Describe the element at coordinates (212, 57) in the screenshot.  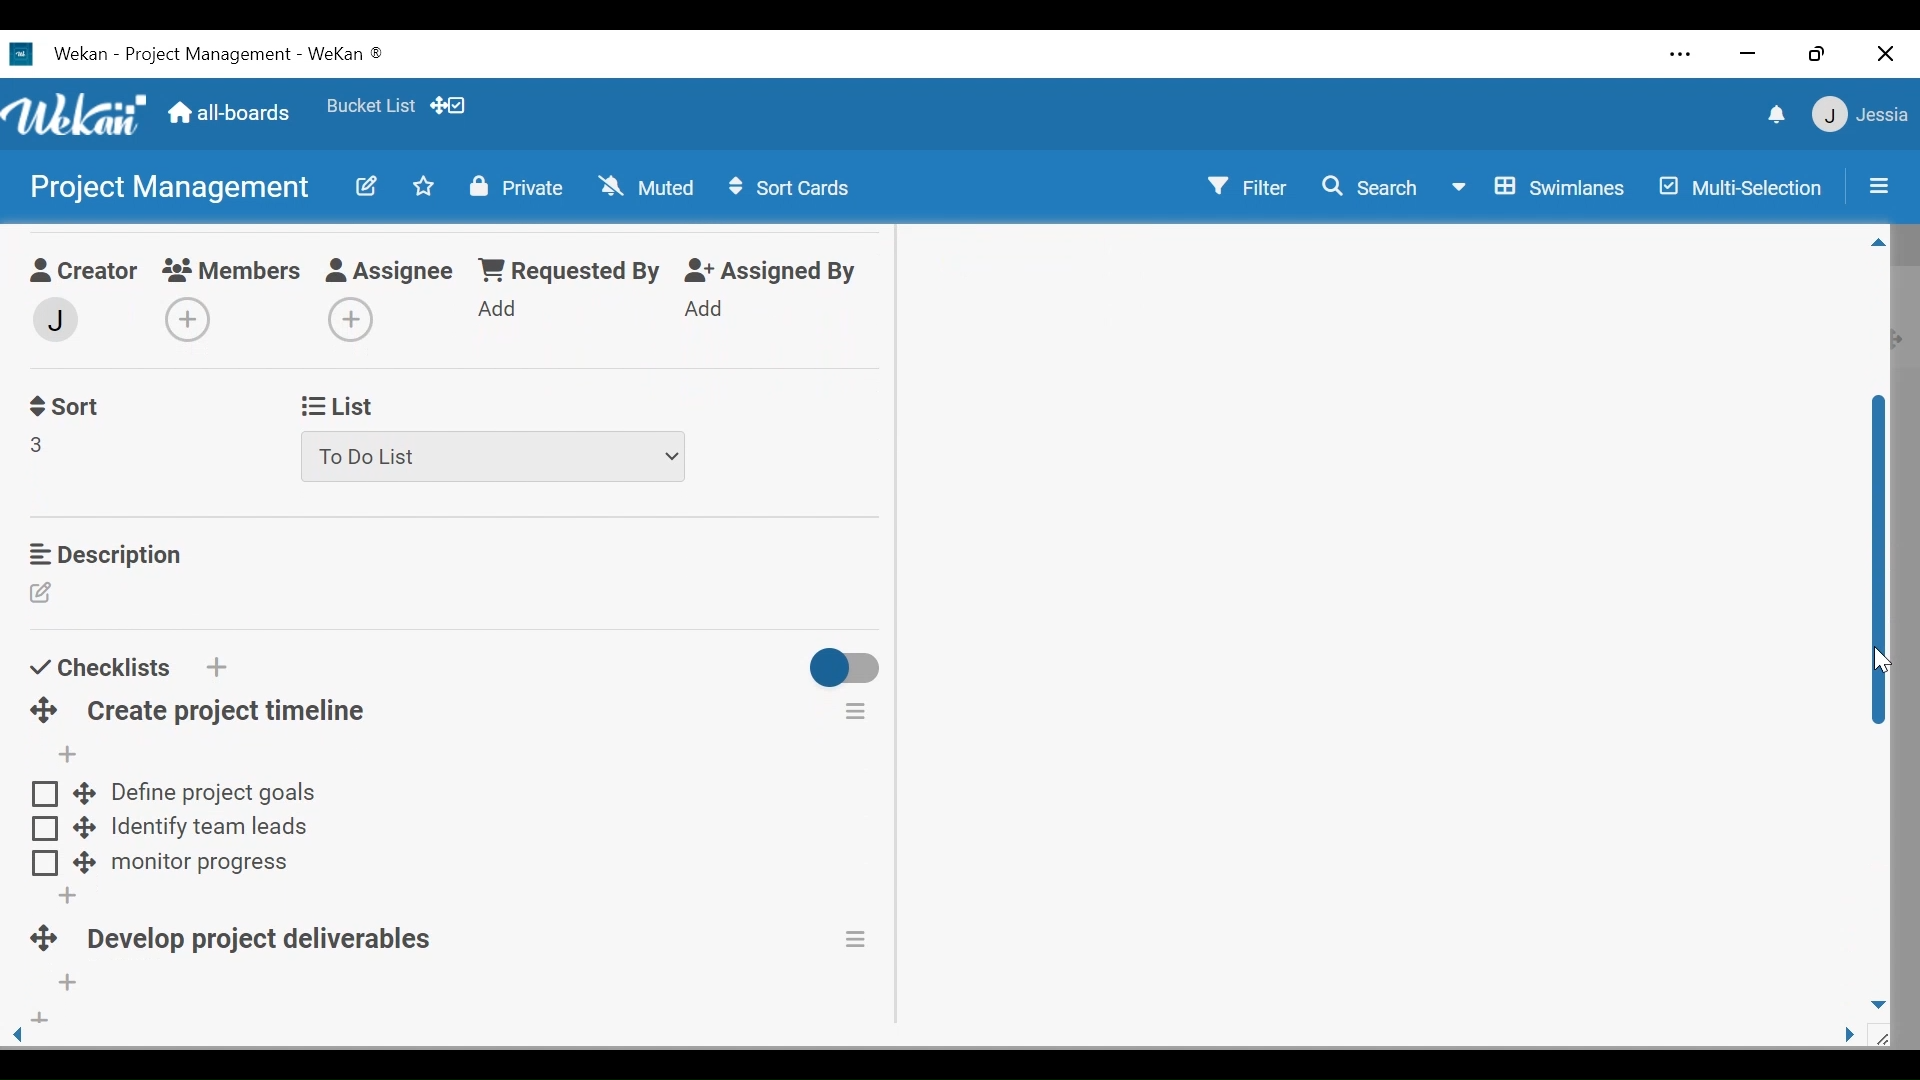
I see `Wekan Desktop icon` at that location.